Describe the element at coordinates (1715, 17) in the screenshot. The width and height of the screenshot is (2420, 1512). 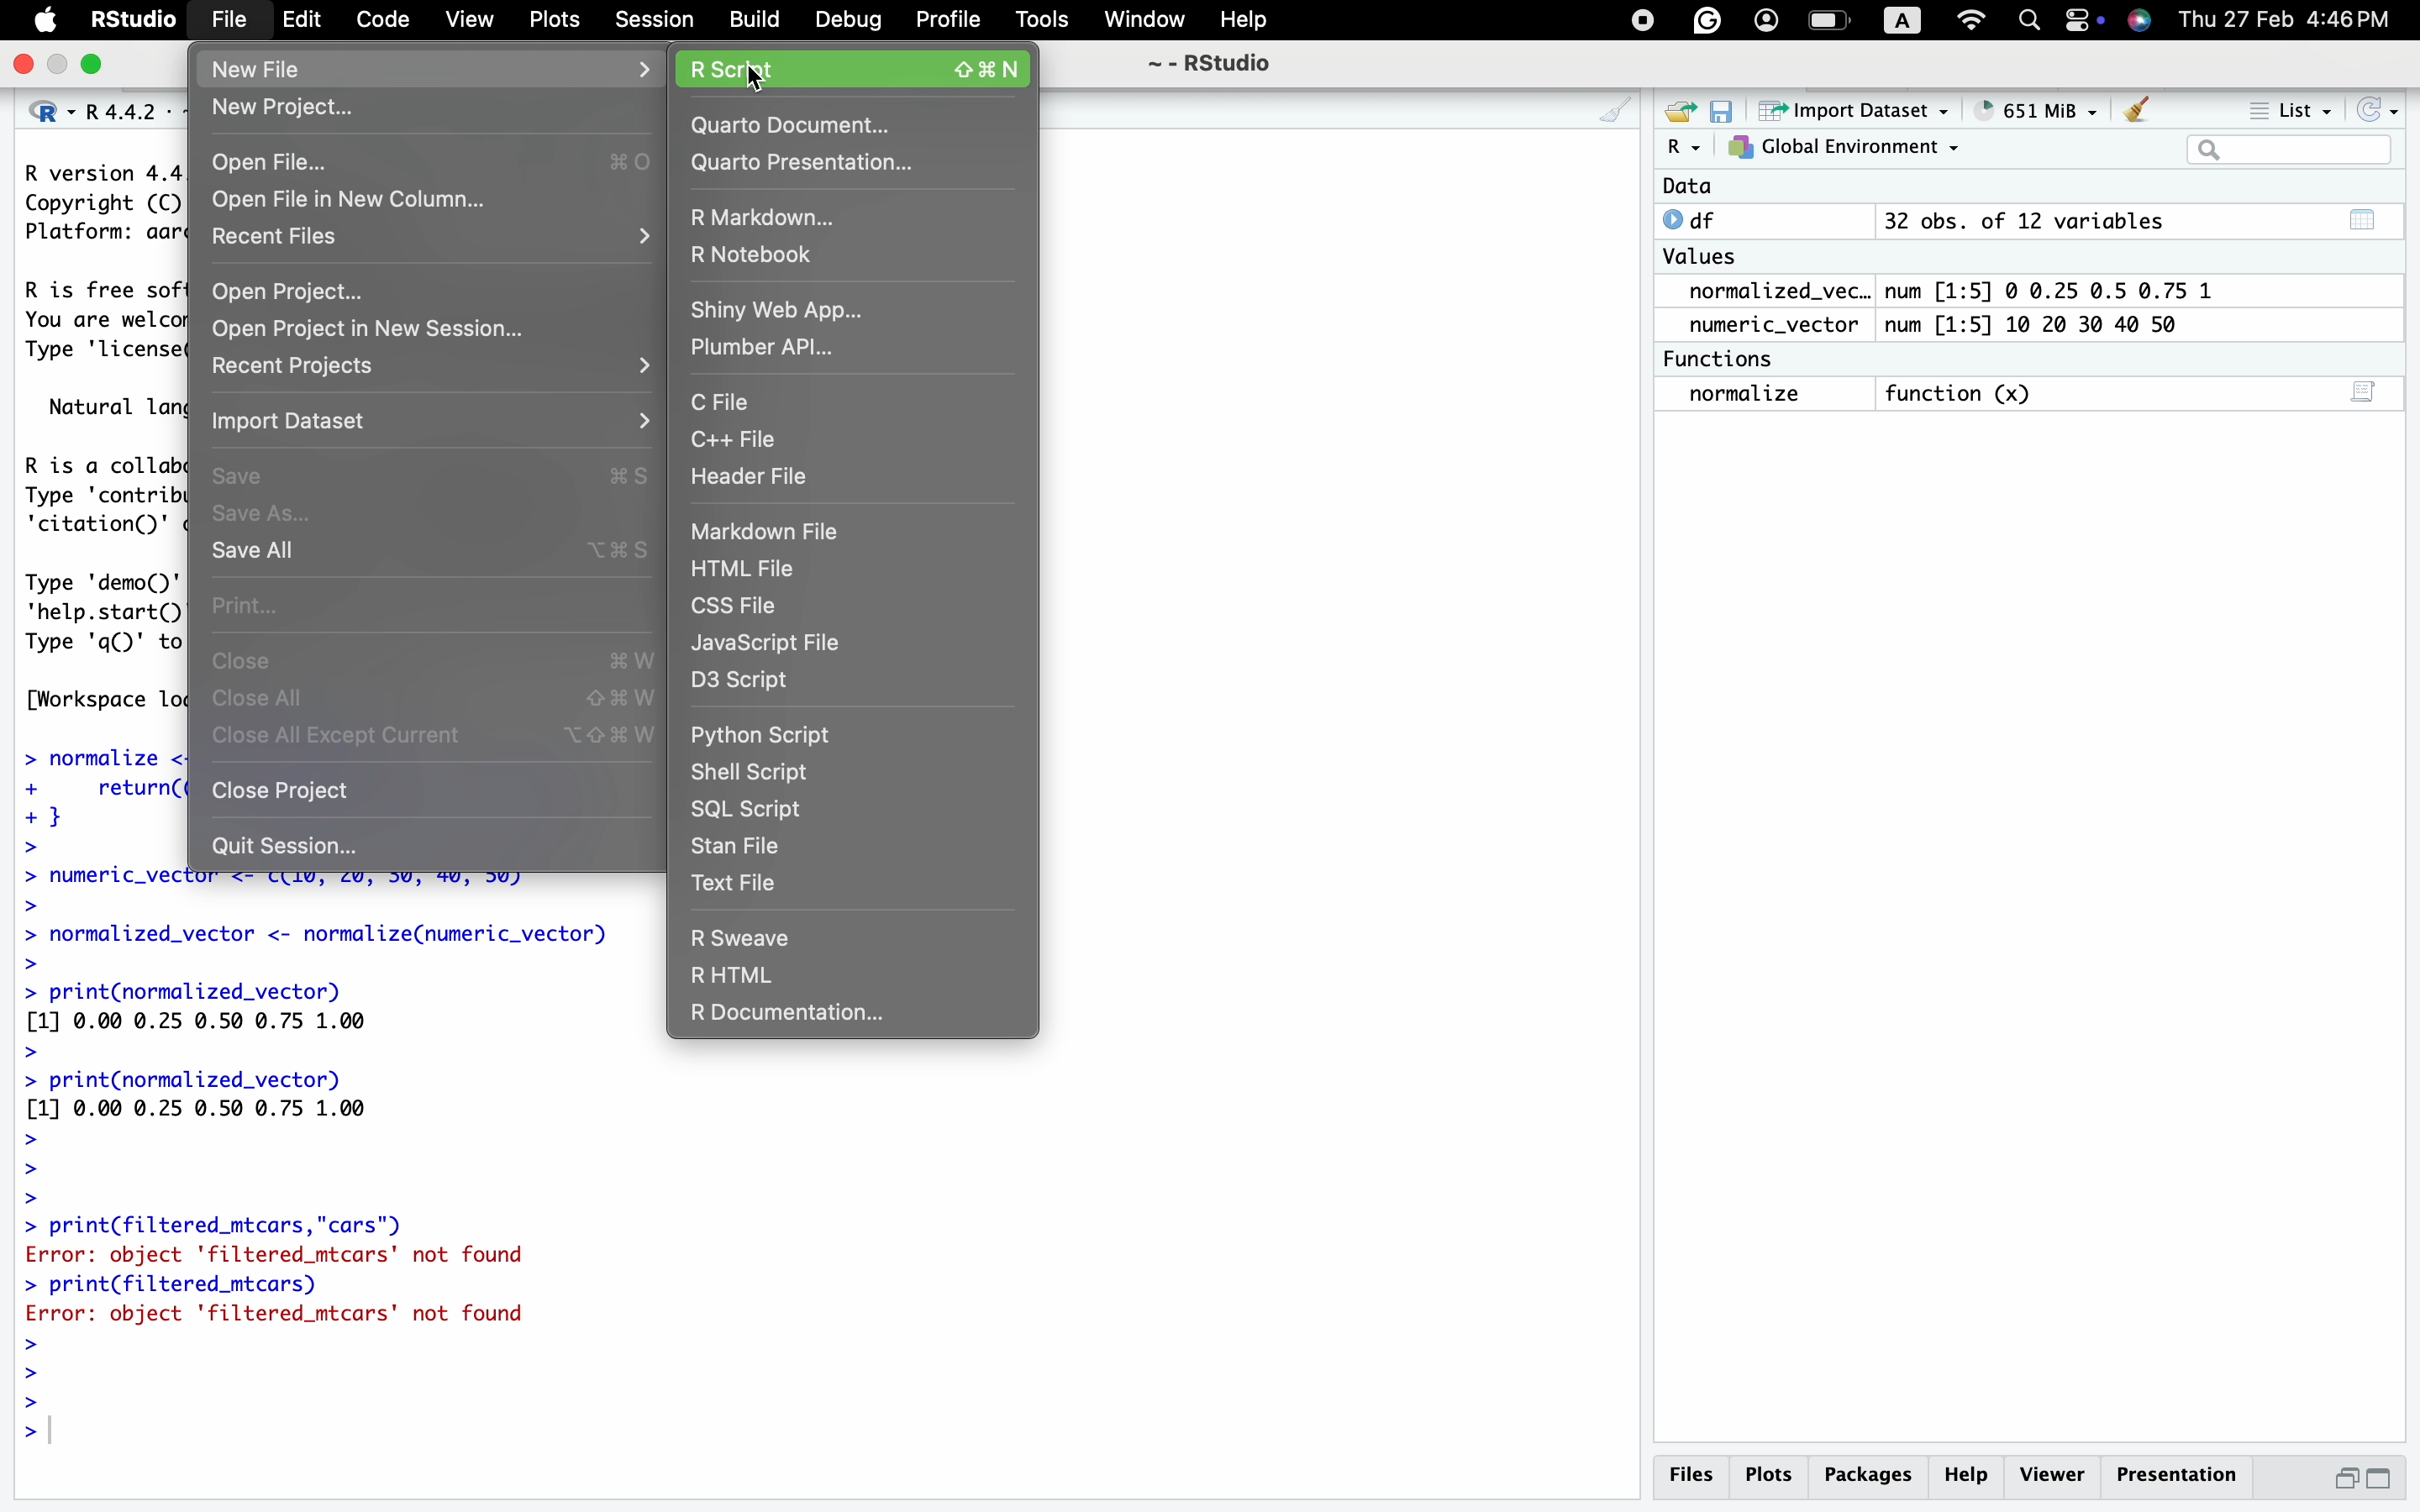
I see `Grammarly` at that location.